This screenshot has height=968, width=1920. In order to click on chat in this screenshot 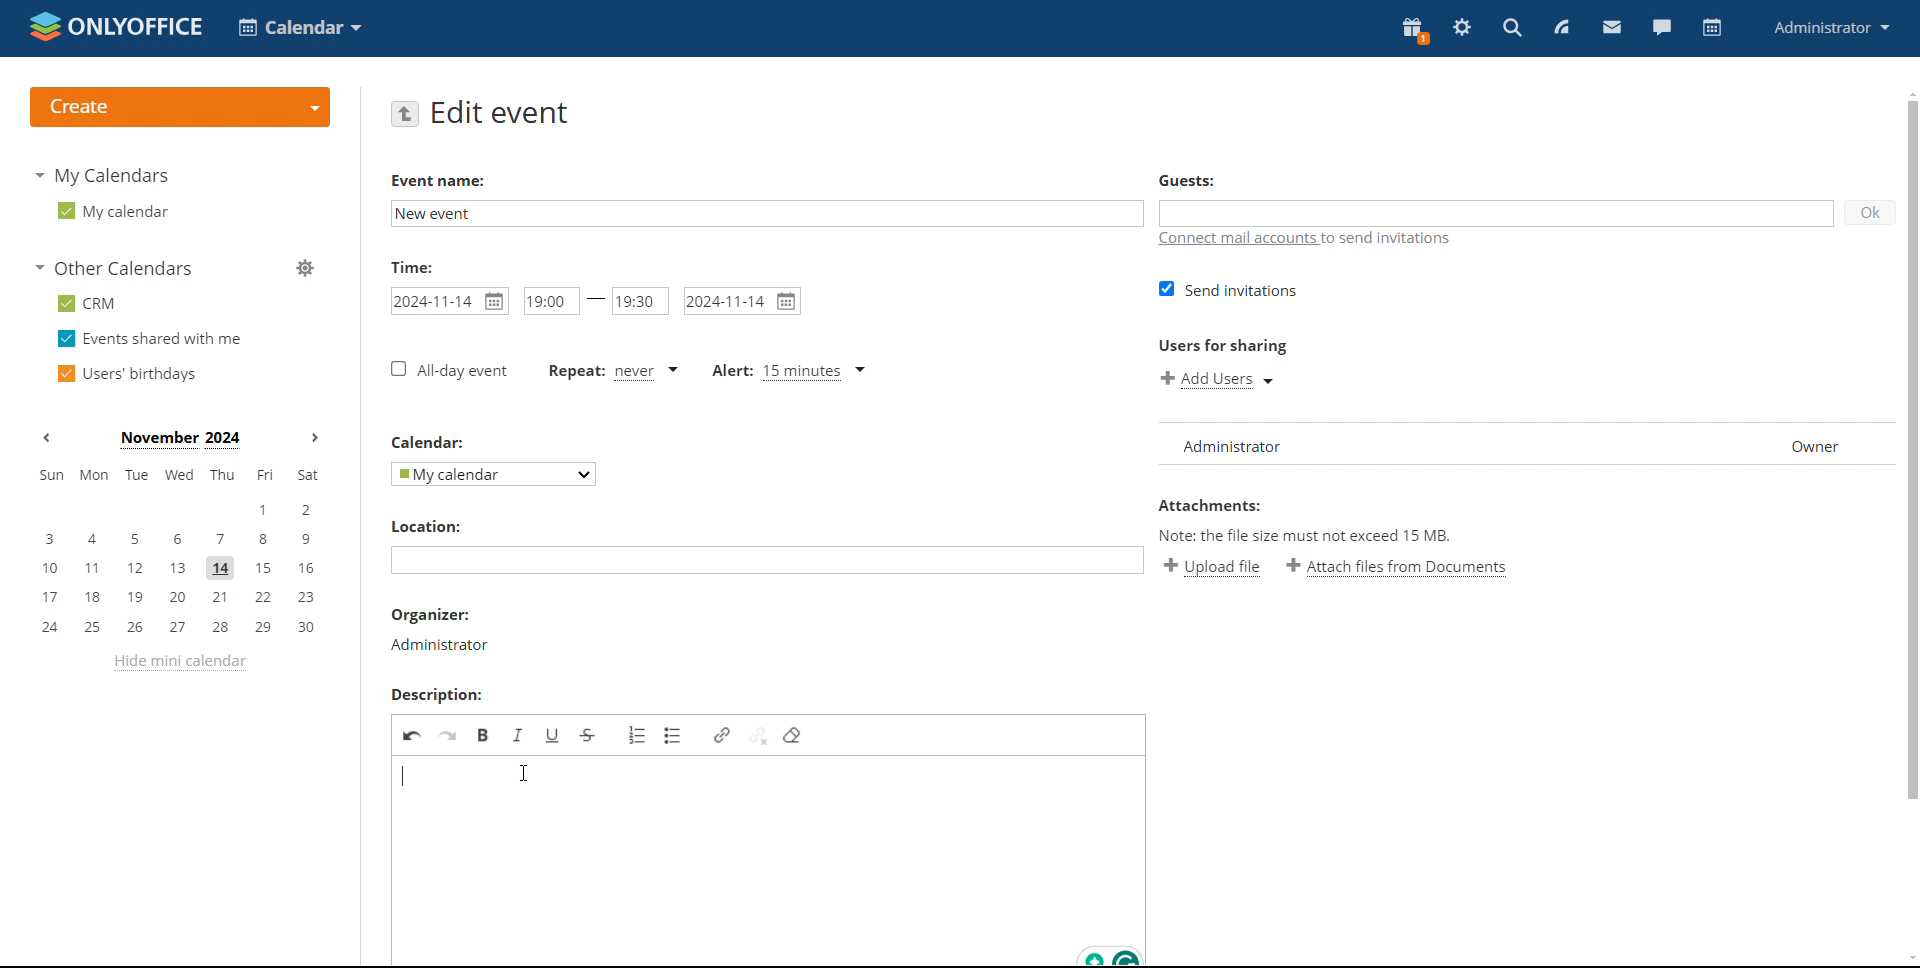, I will do `click(1661, 28)`.